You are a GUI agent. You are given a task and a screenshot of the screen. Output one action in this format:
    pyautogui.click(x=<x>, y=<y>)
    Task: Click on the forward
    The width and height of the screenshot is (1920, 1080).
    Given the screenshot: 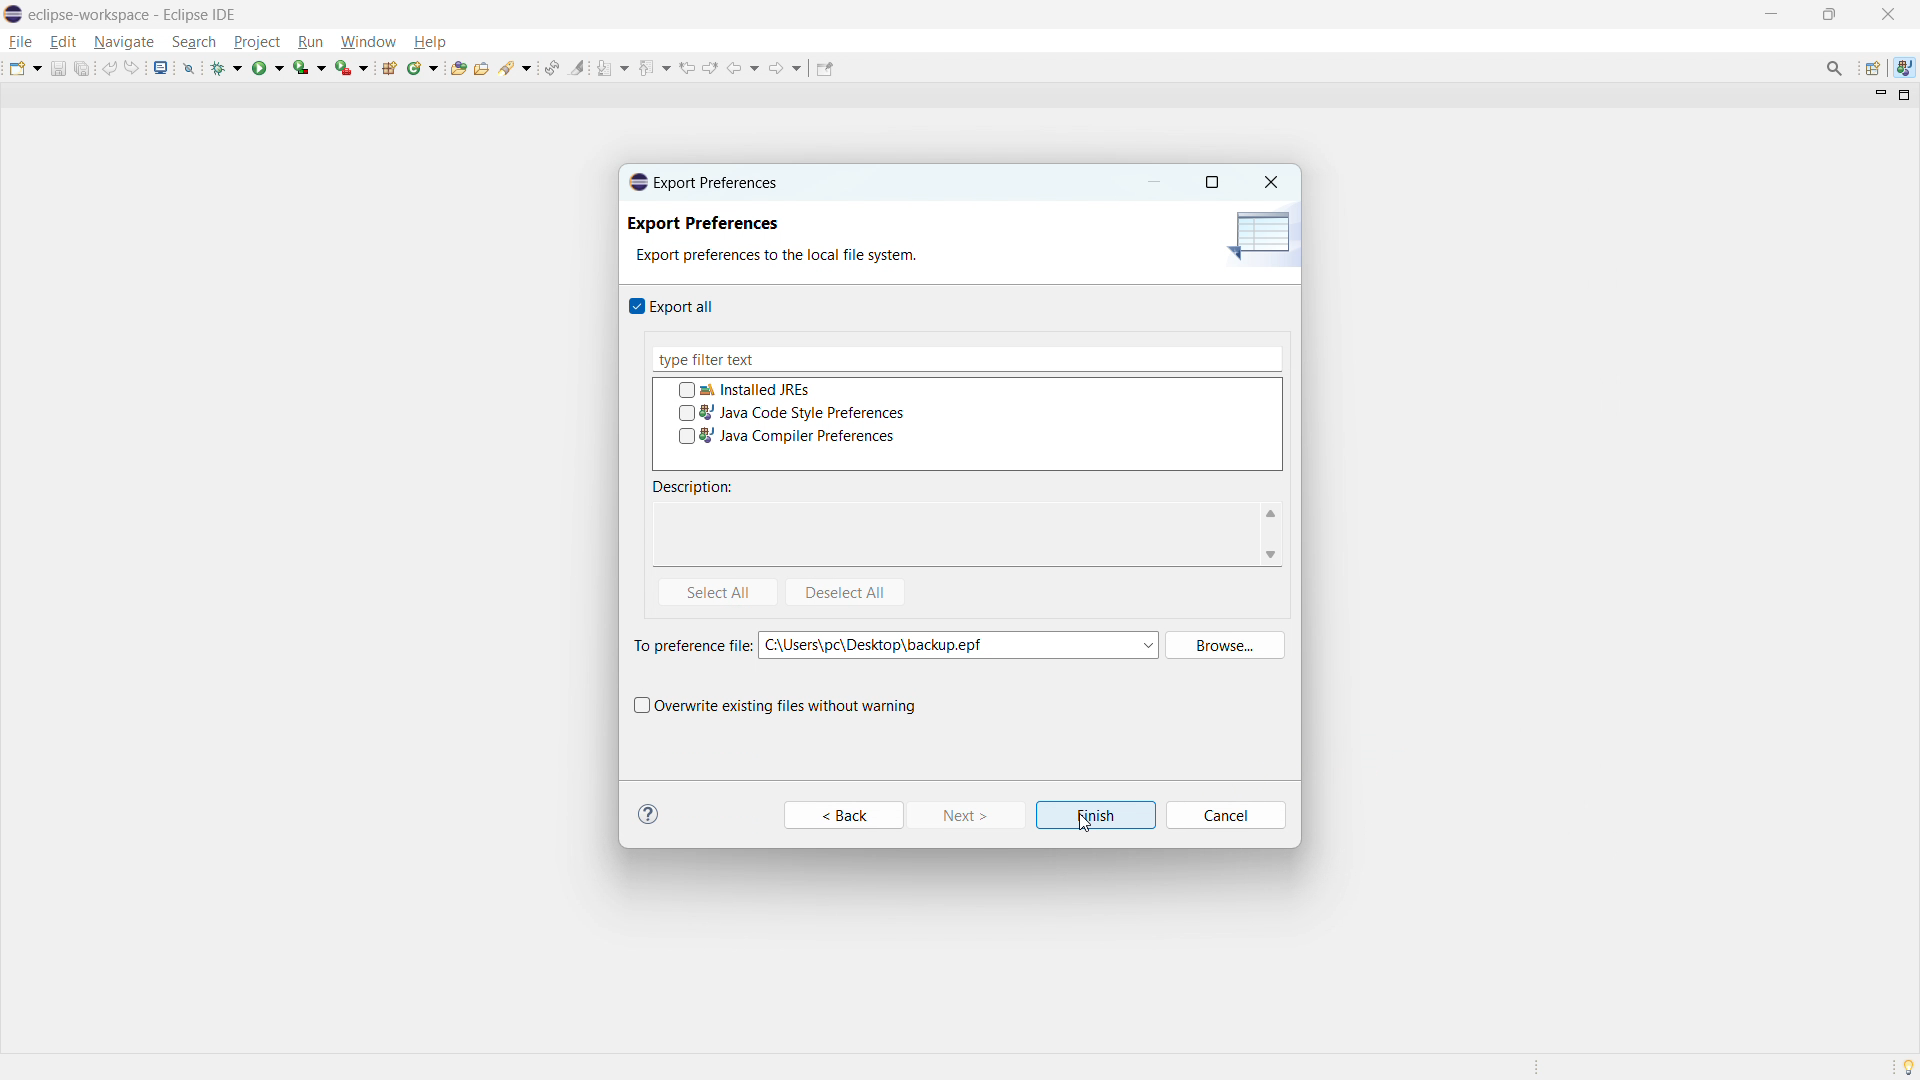 What is the action you would take?
    pyautogui.click(x=786, y=68)
    